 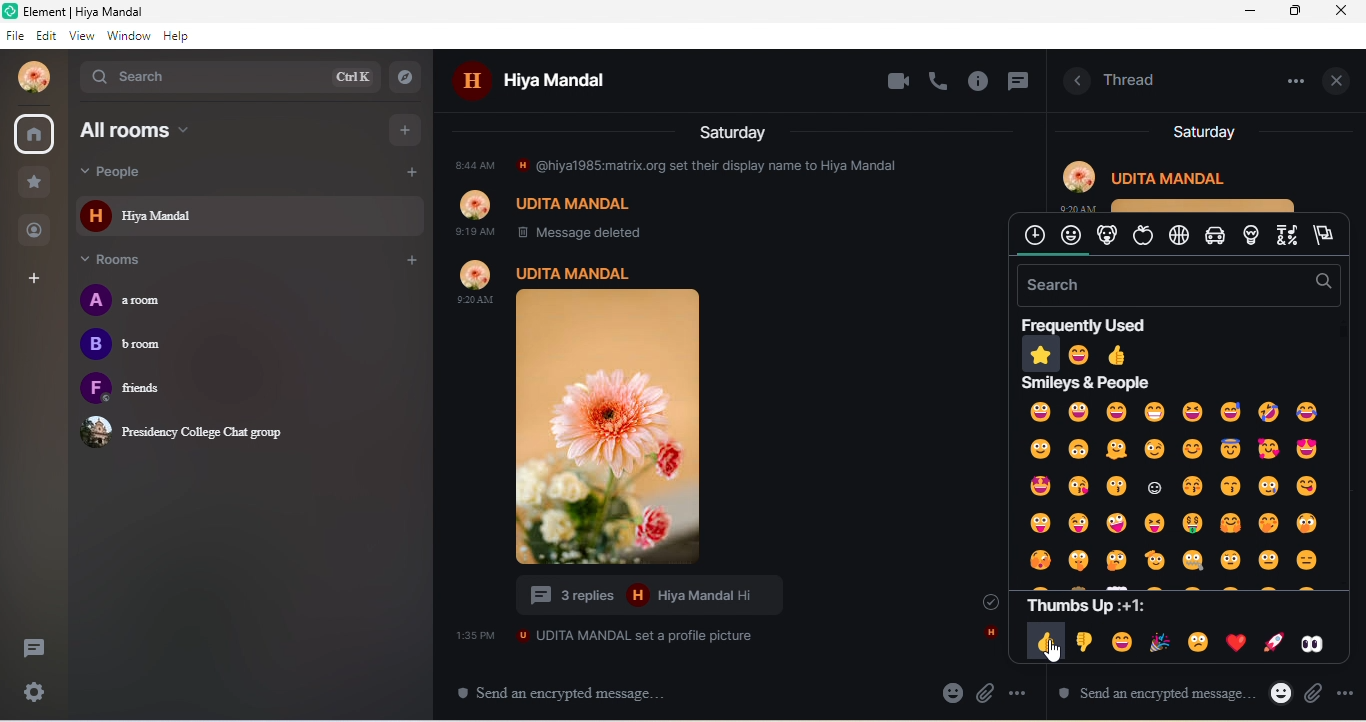 What do you see at coordinates (639, 413) in the screenshot?
I see `profile photo` at bounding box center [639, 413].